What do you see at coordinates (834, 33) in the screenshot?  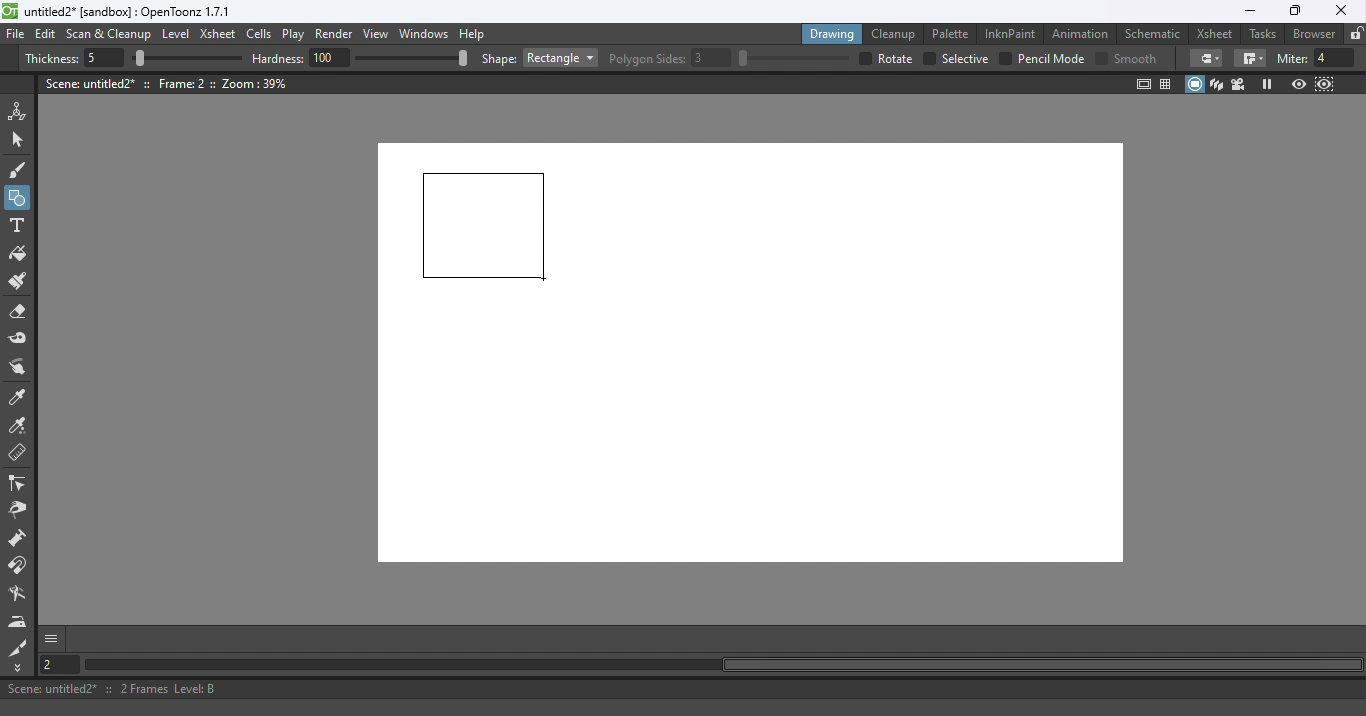 I see `Drawing` at bounding box center [834, 33].